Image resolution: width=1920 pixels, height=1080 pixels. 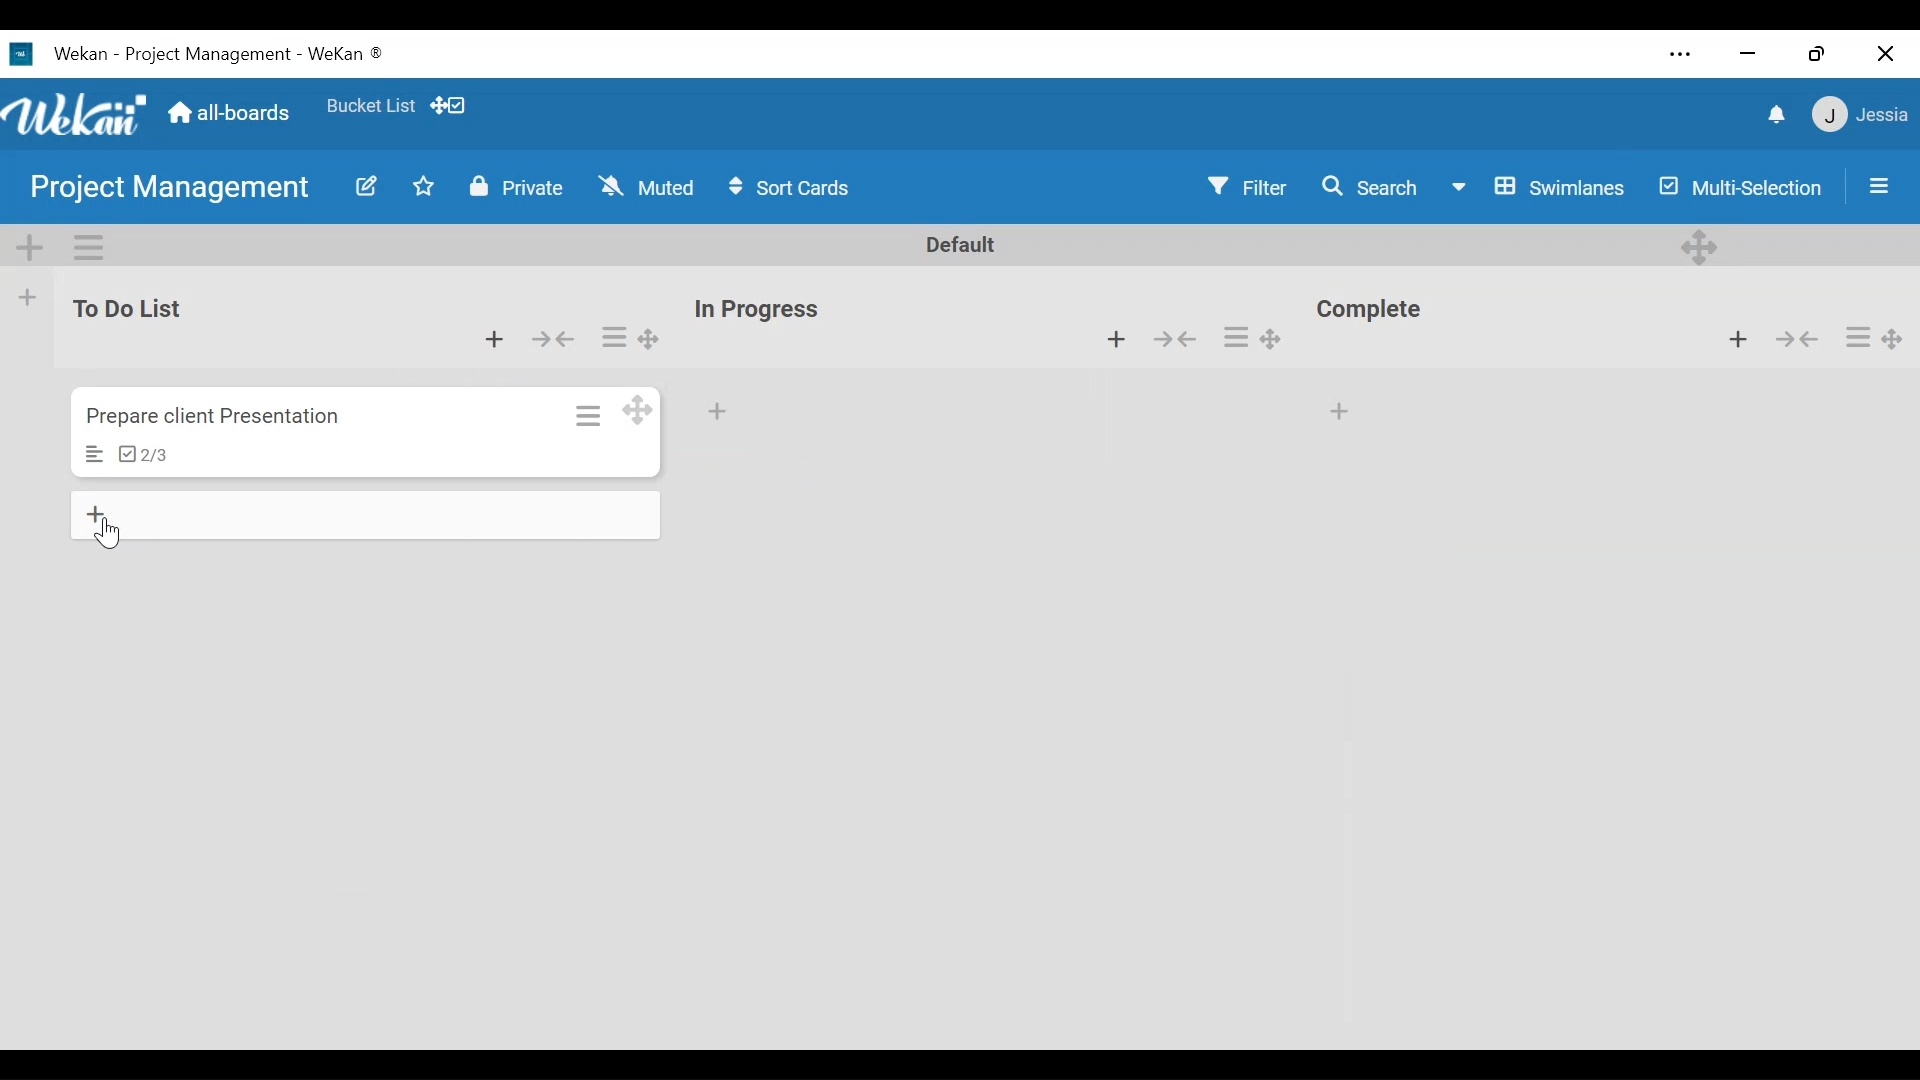 What do you see at coordinates (451, 105) in the screenshot?
I see `Show desktop drag handles` at bounding box center [451, 105].